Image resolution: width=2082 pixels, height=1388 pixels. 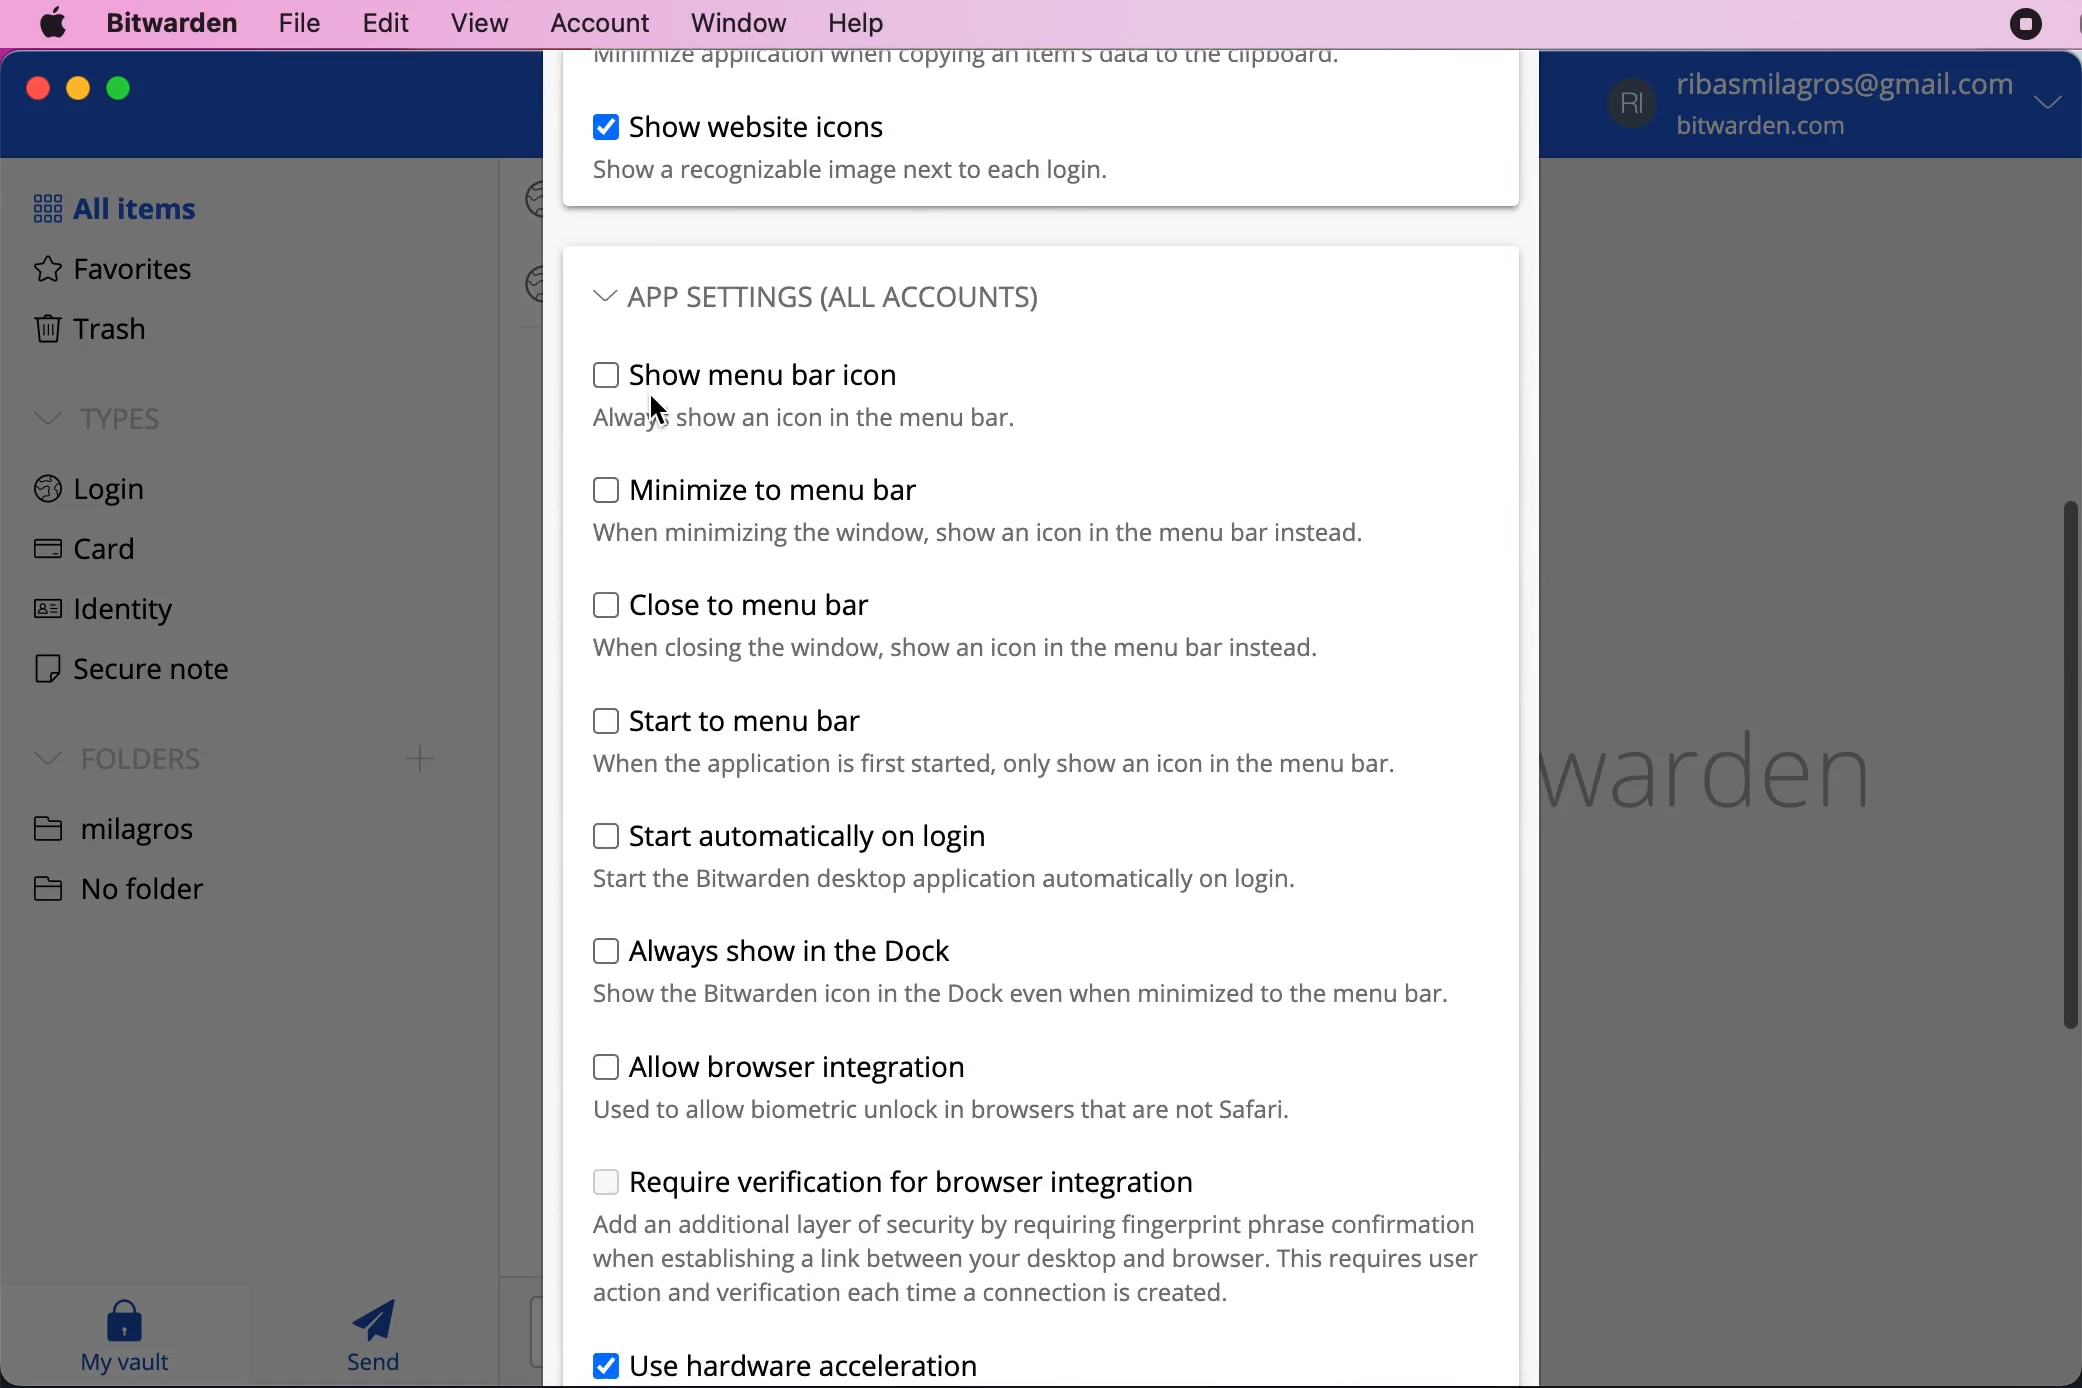 I want to click on app settings (all accounts), so click(x=843, y=299).